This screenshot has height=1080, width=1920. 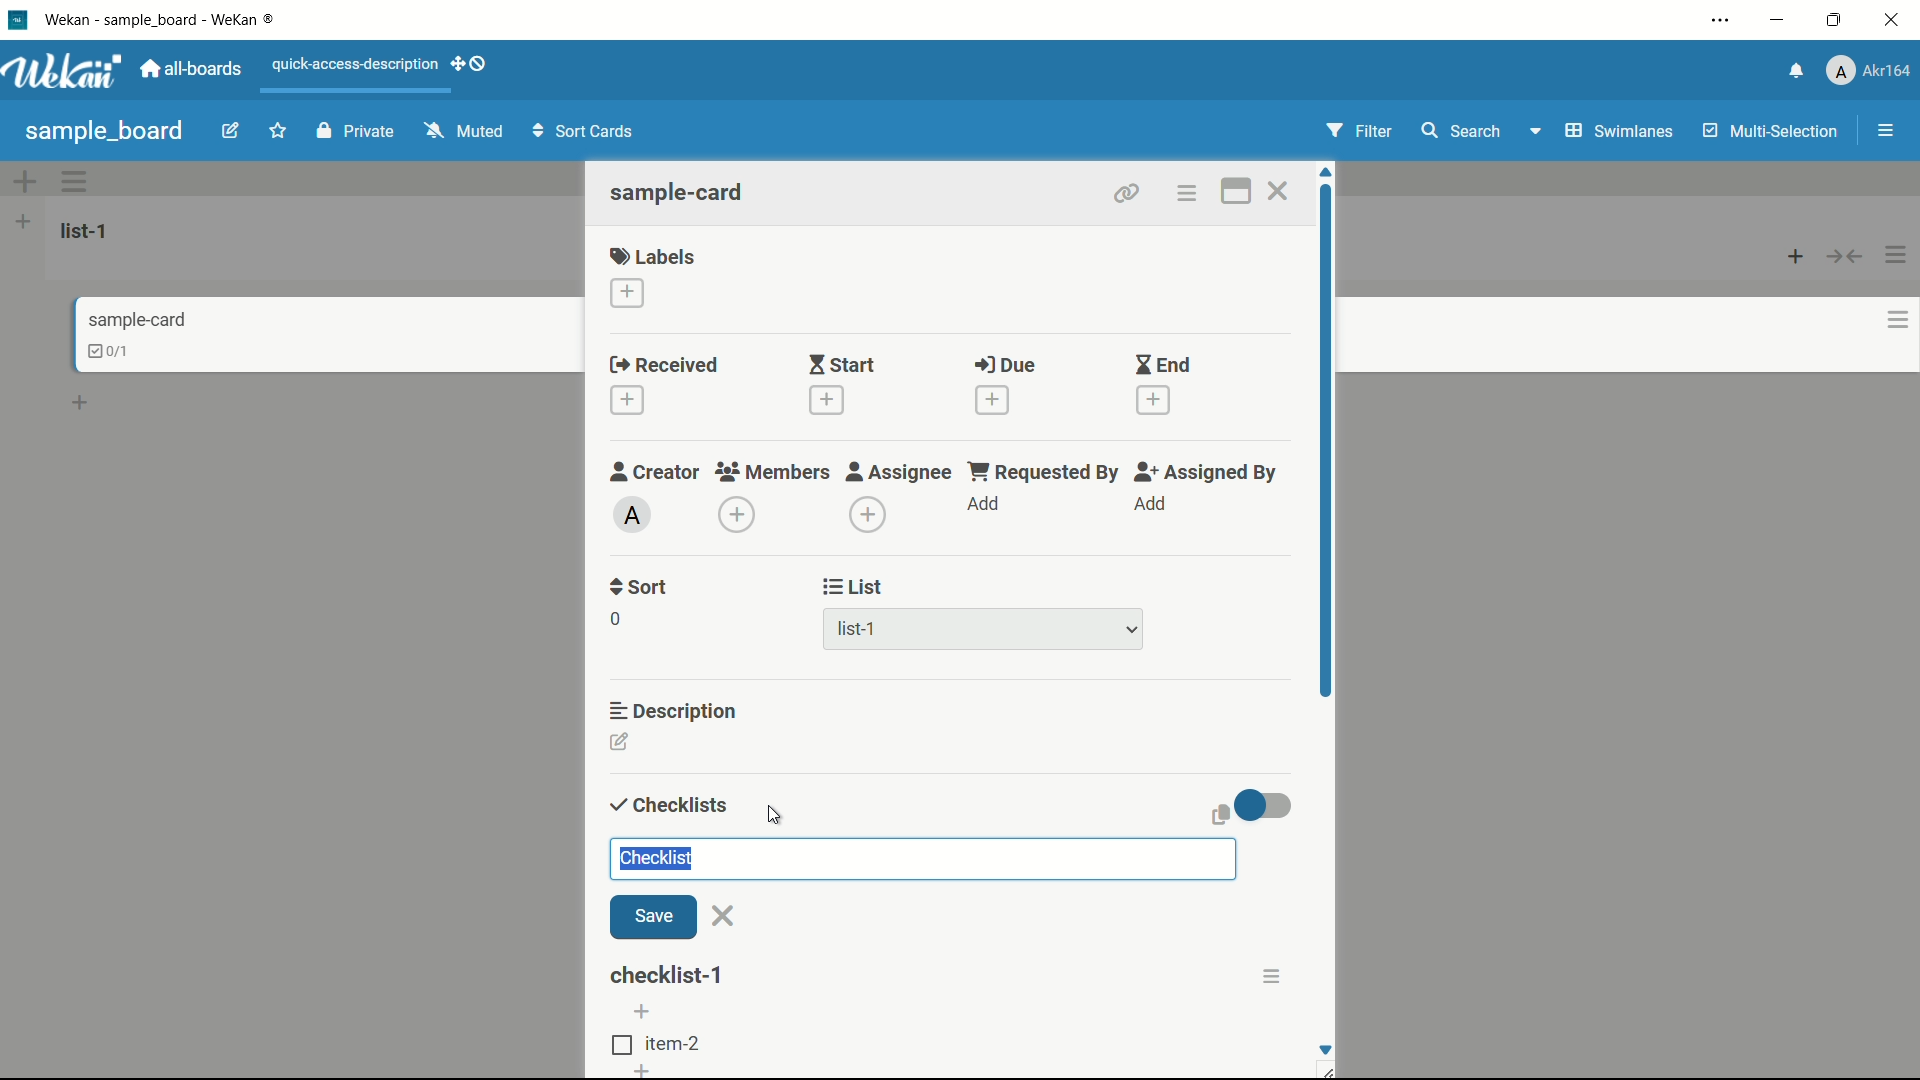 I want to click on edit, so click(x=231, y=133).